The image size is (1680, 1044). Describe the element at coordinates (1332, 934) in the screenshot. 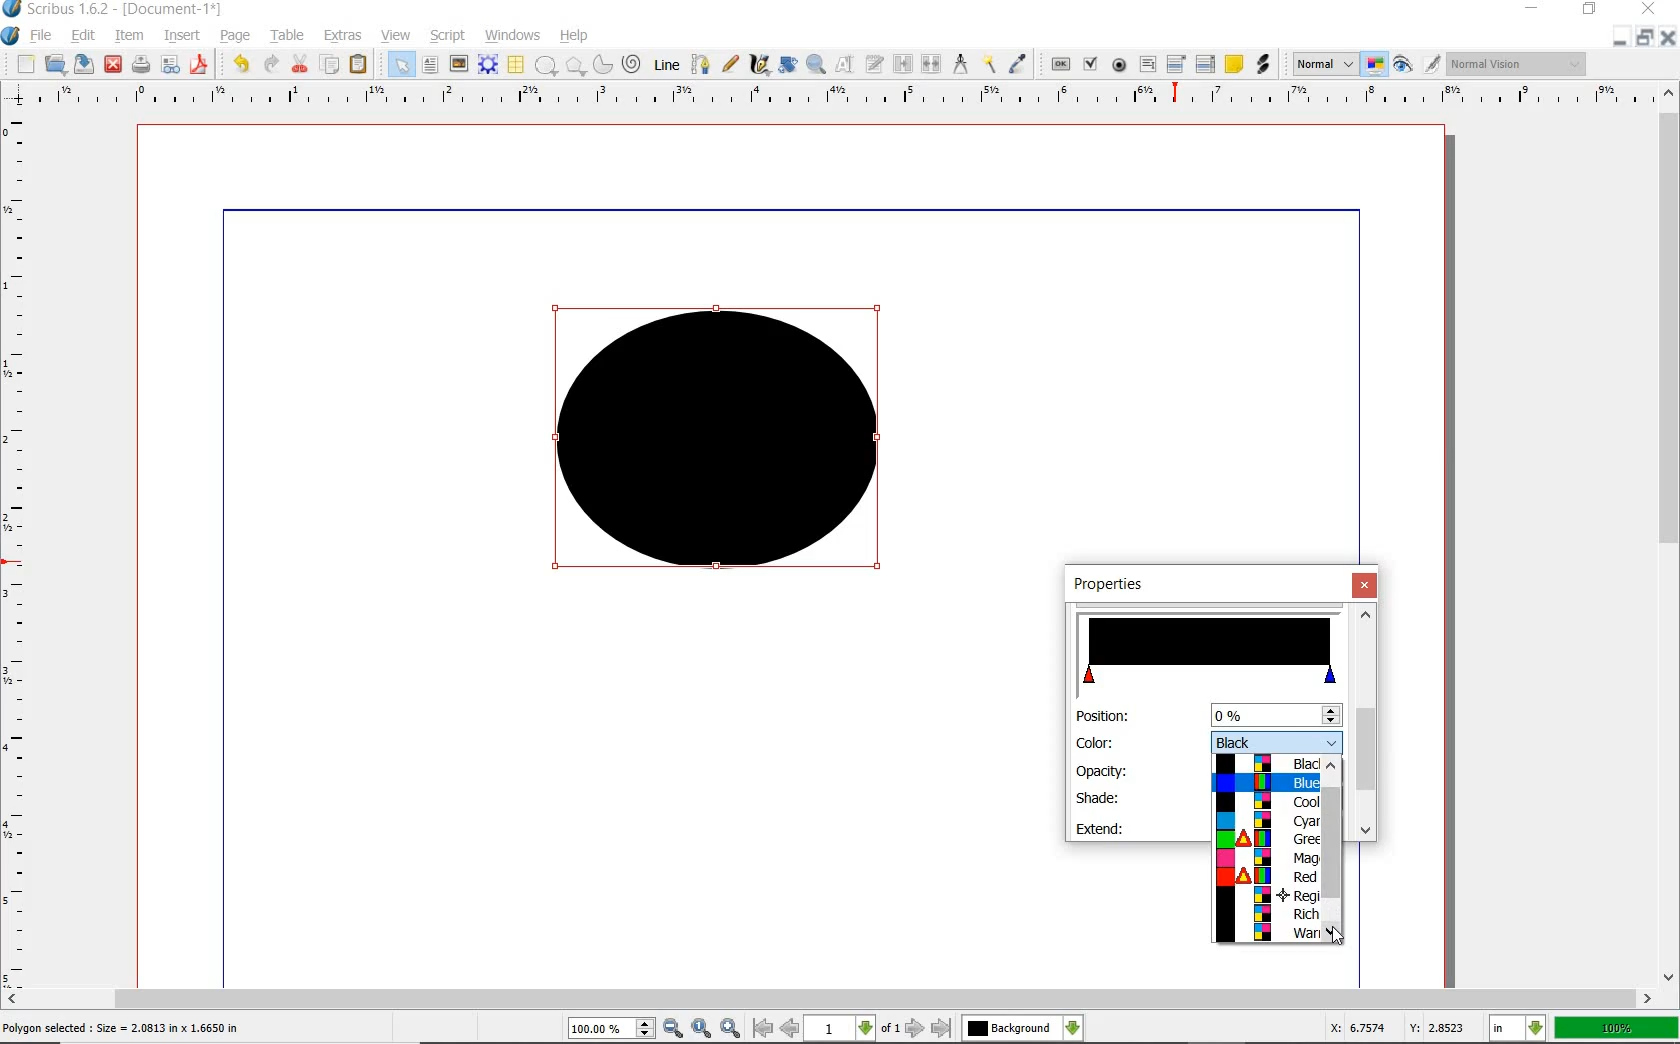

I see `scroll down` at that location.